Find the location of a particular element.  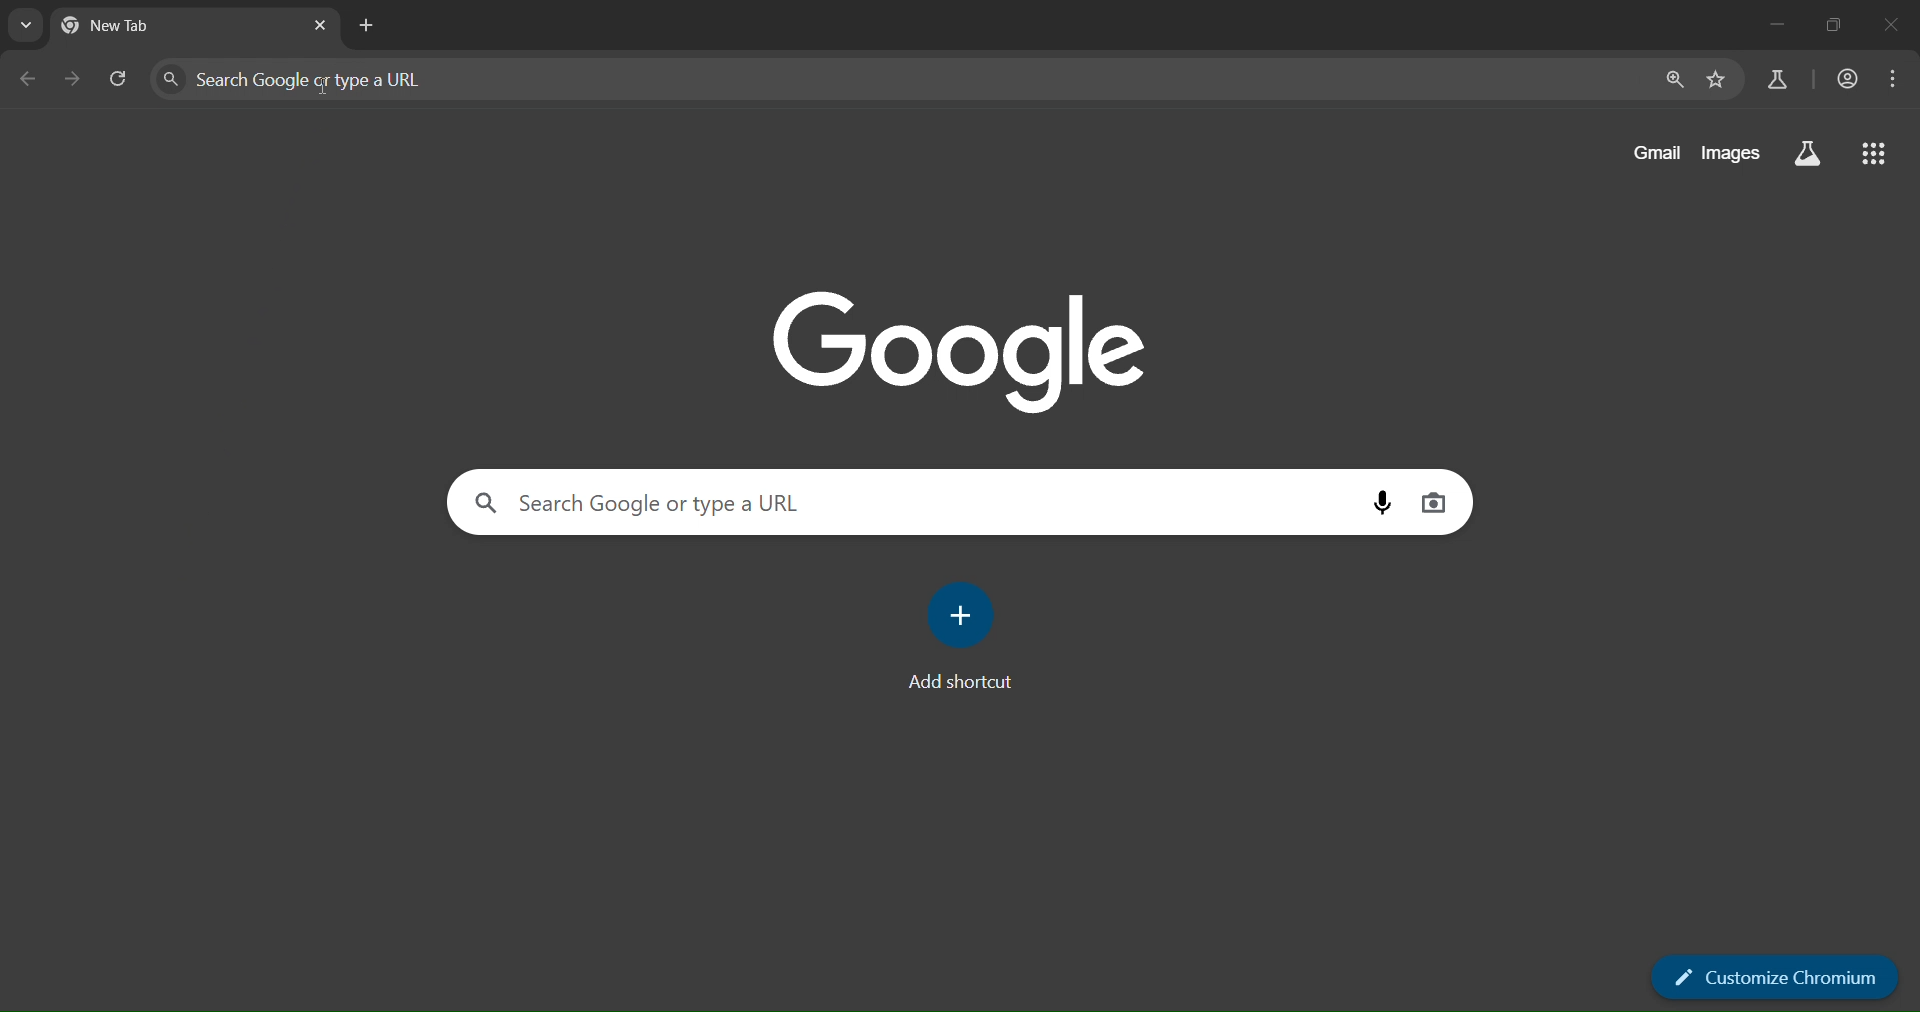

minimize is located at coordinates (1777, 23).